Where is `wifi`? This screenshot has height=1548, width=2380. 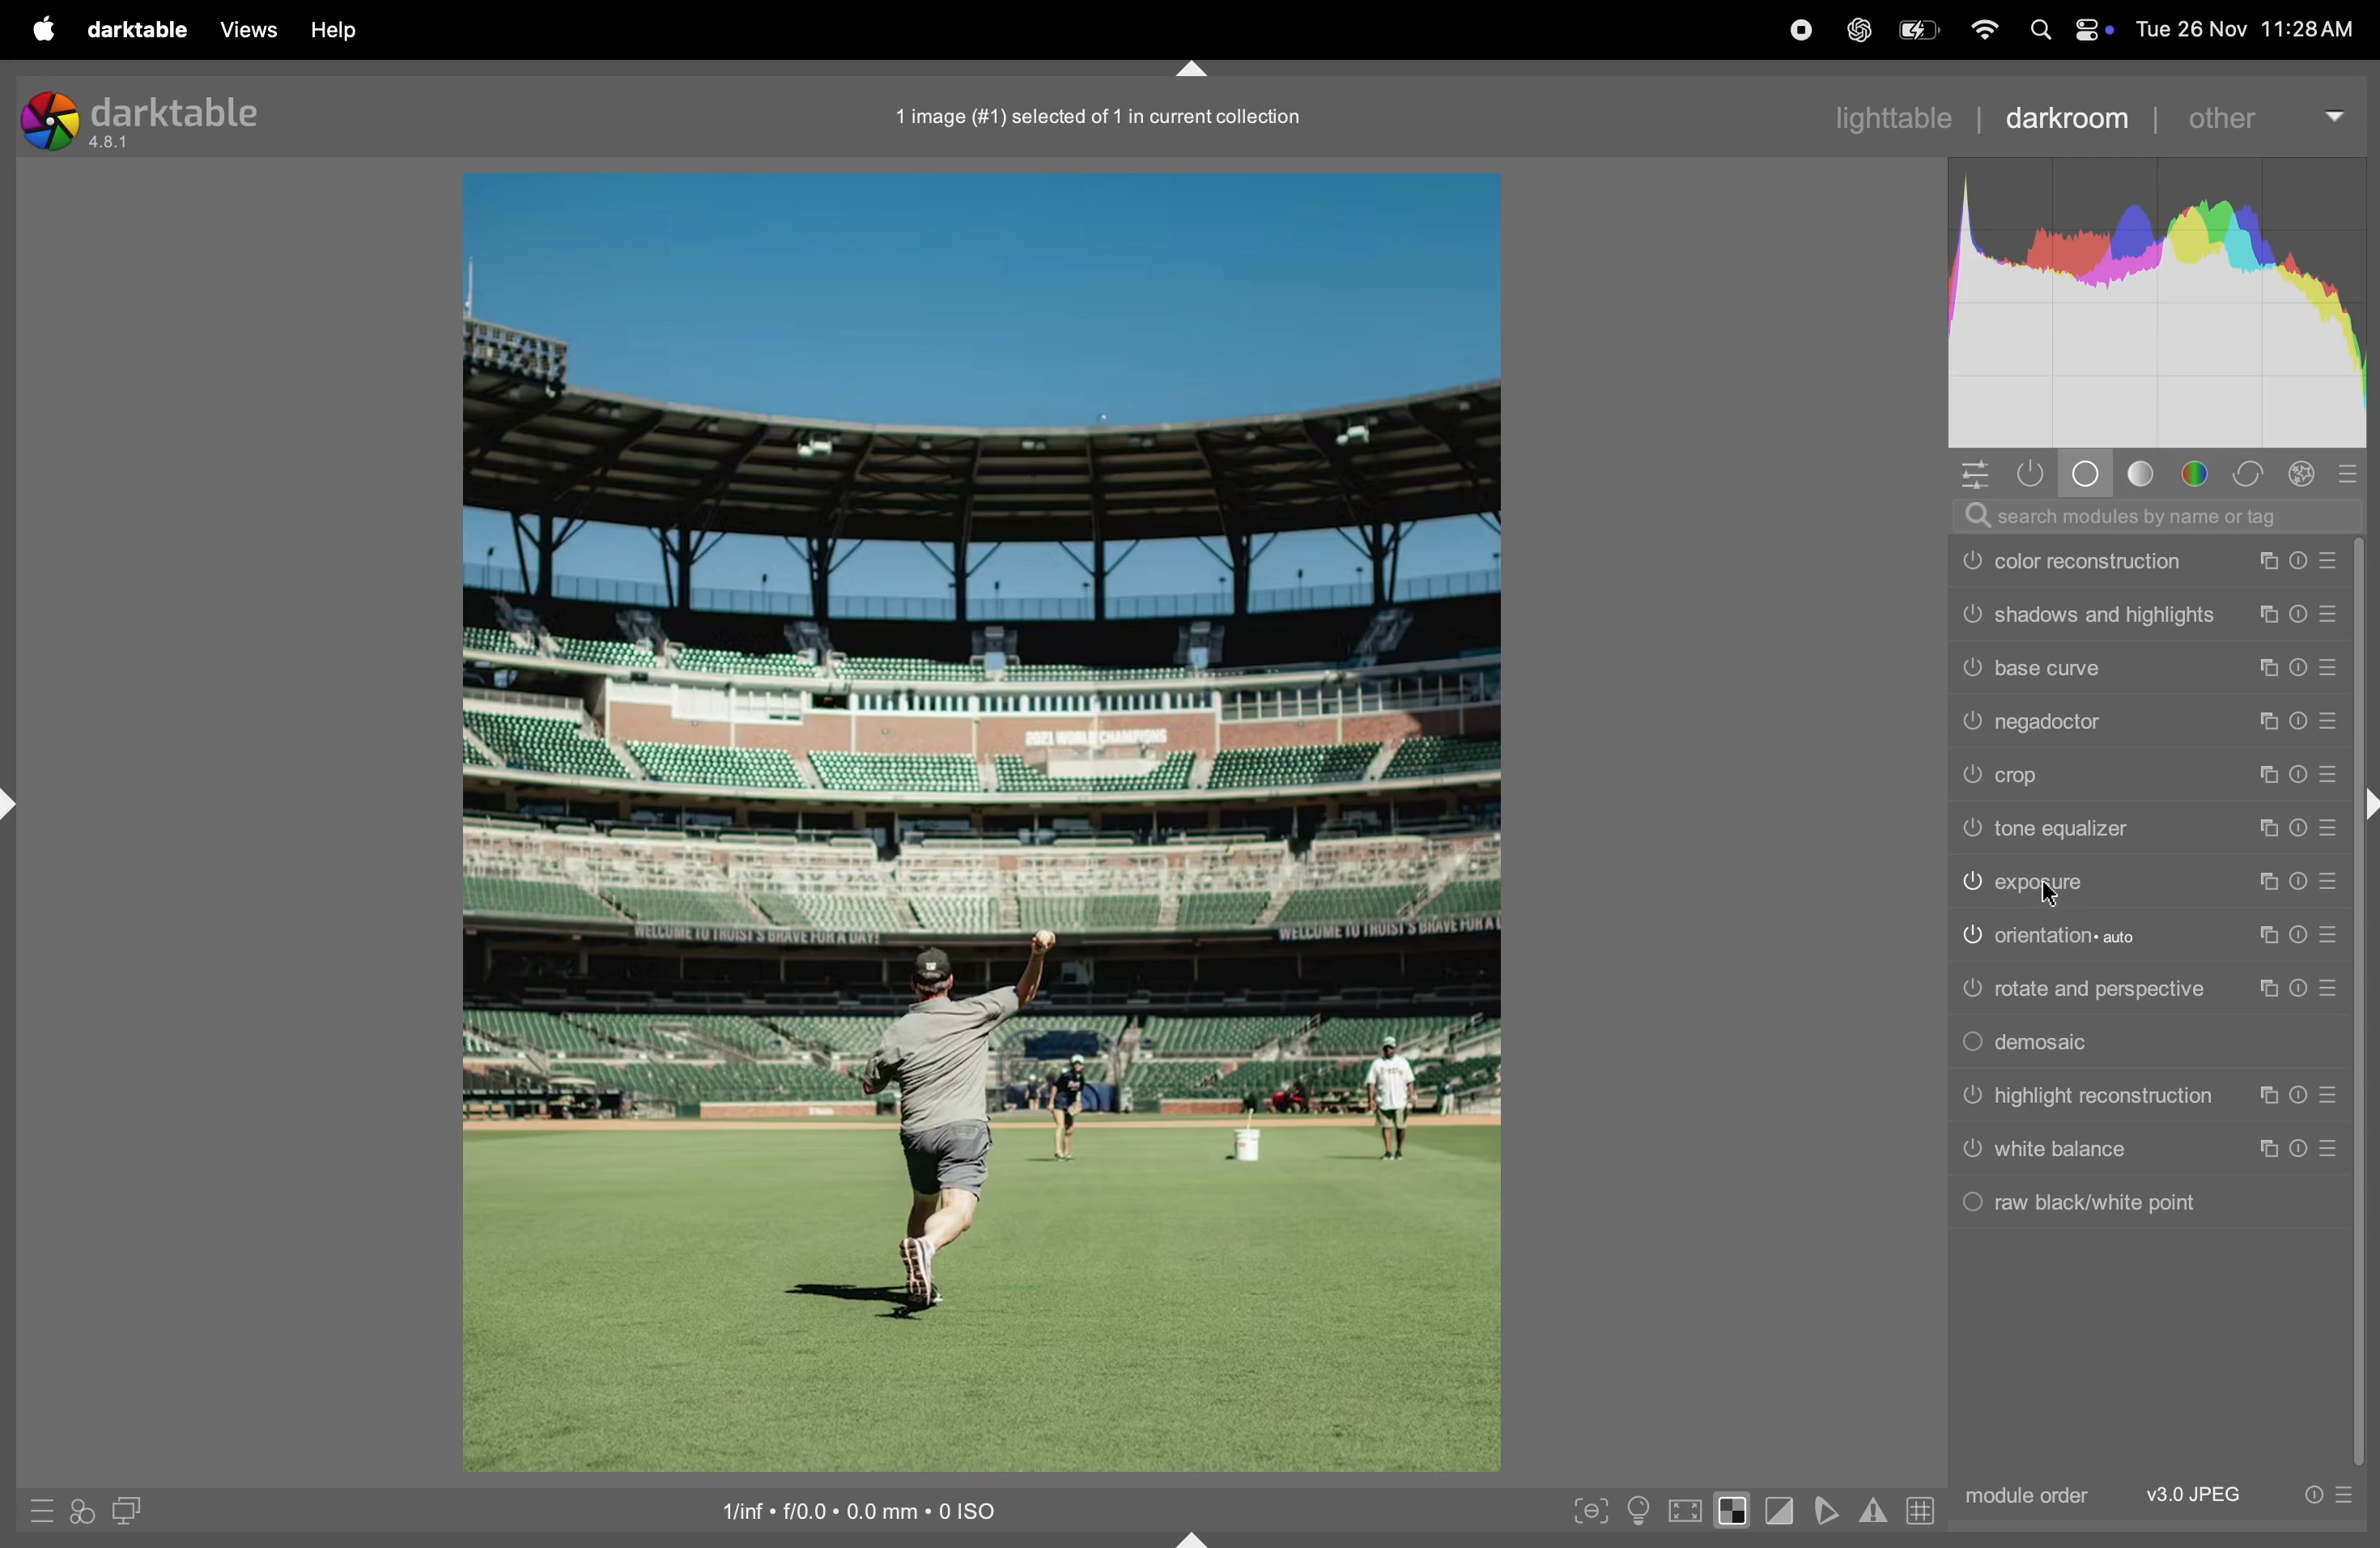
wifi is located at coordinates (1986, 32).